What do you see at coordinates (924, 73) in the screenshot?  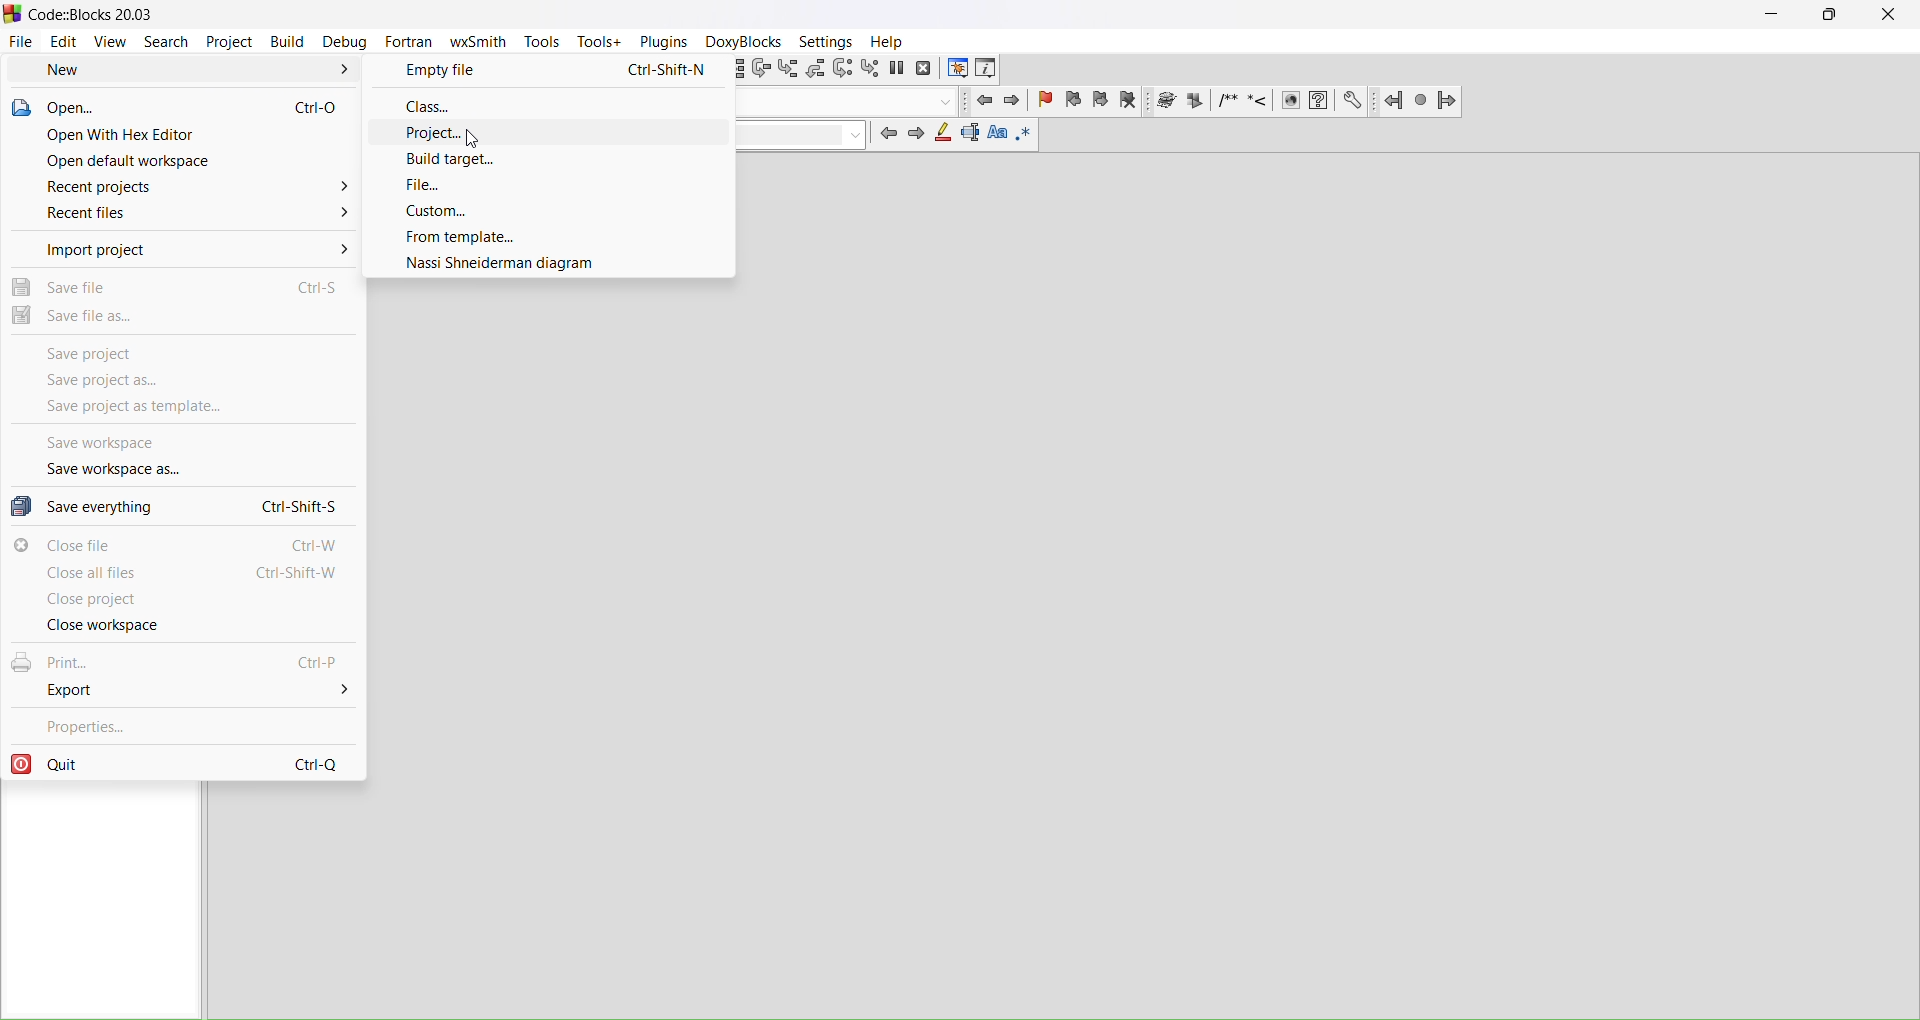 I see `stop debugger` at bounding box center [924, 73].